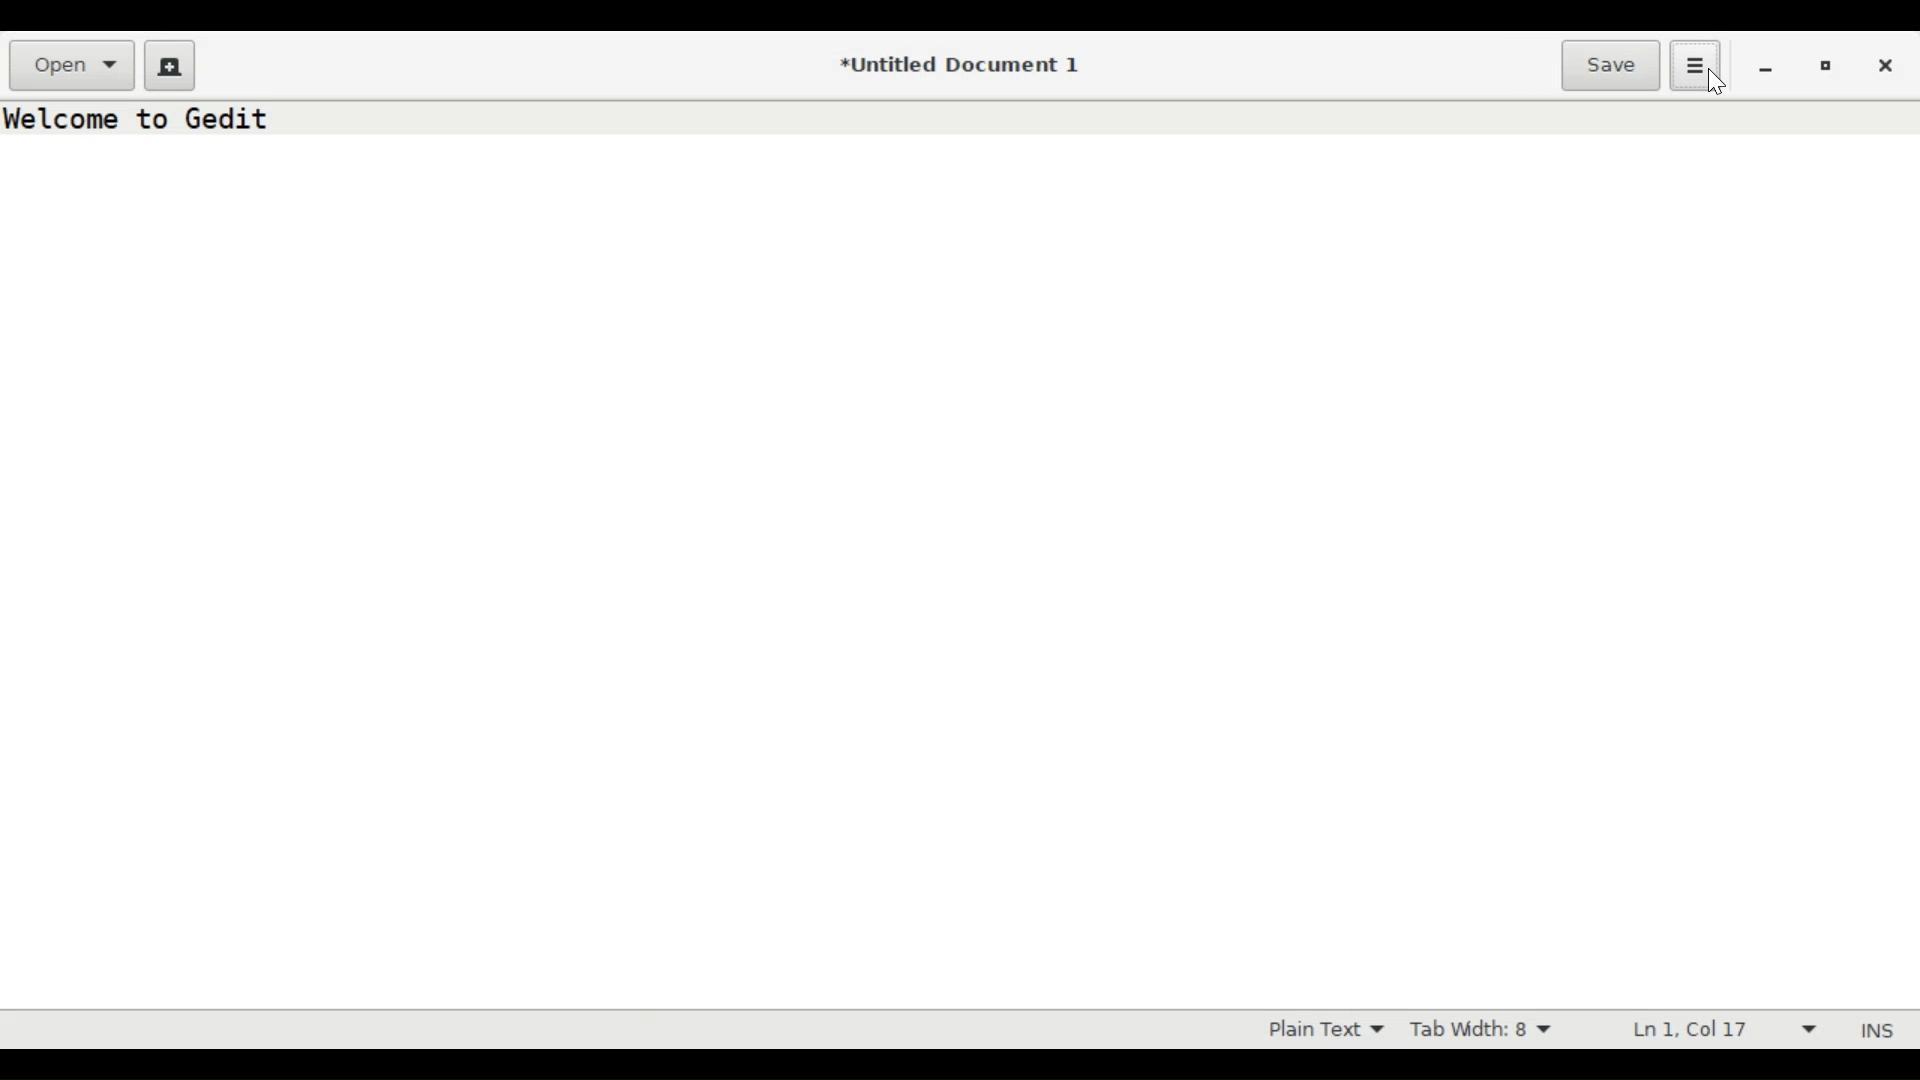  I want to click on Save, so click(1610, 66).